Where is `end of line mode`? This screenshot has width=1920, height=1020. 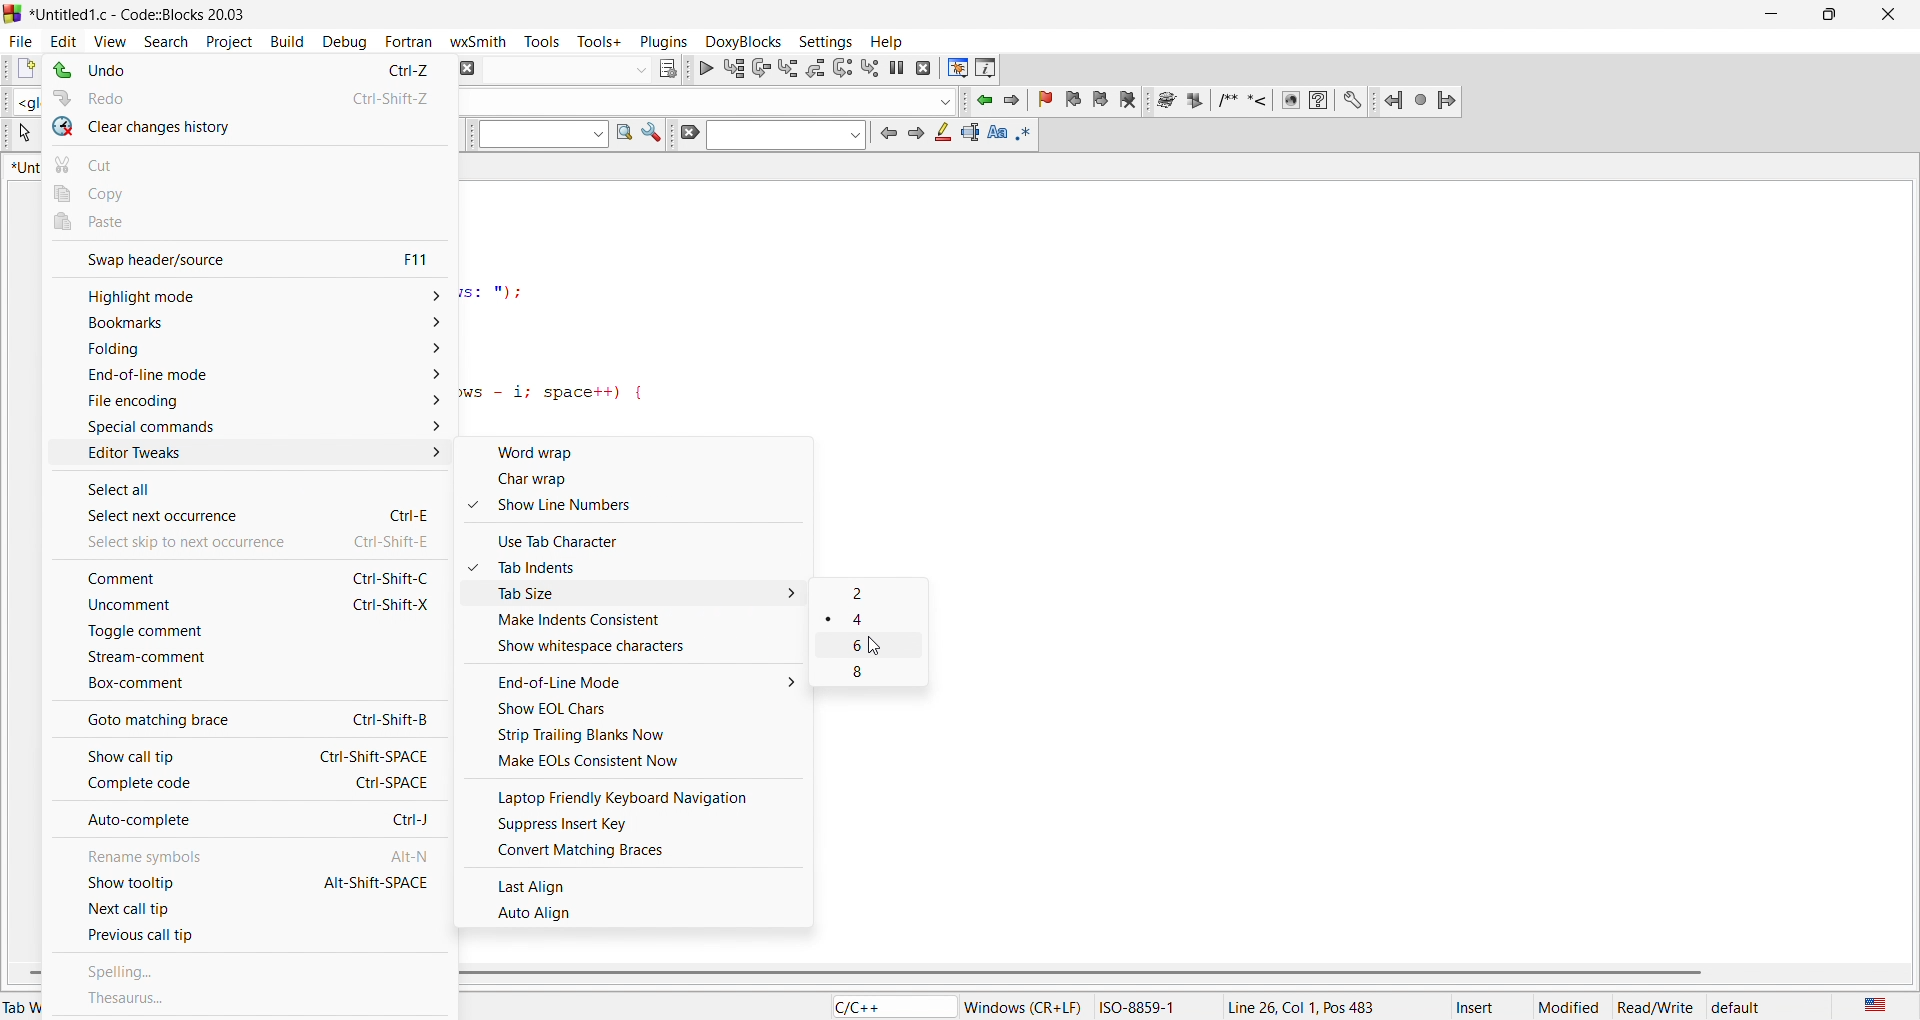
end of line mode is located at coordinates (643, 681).